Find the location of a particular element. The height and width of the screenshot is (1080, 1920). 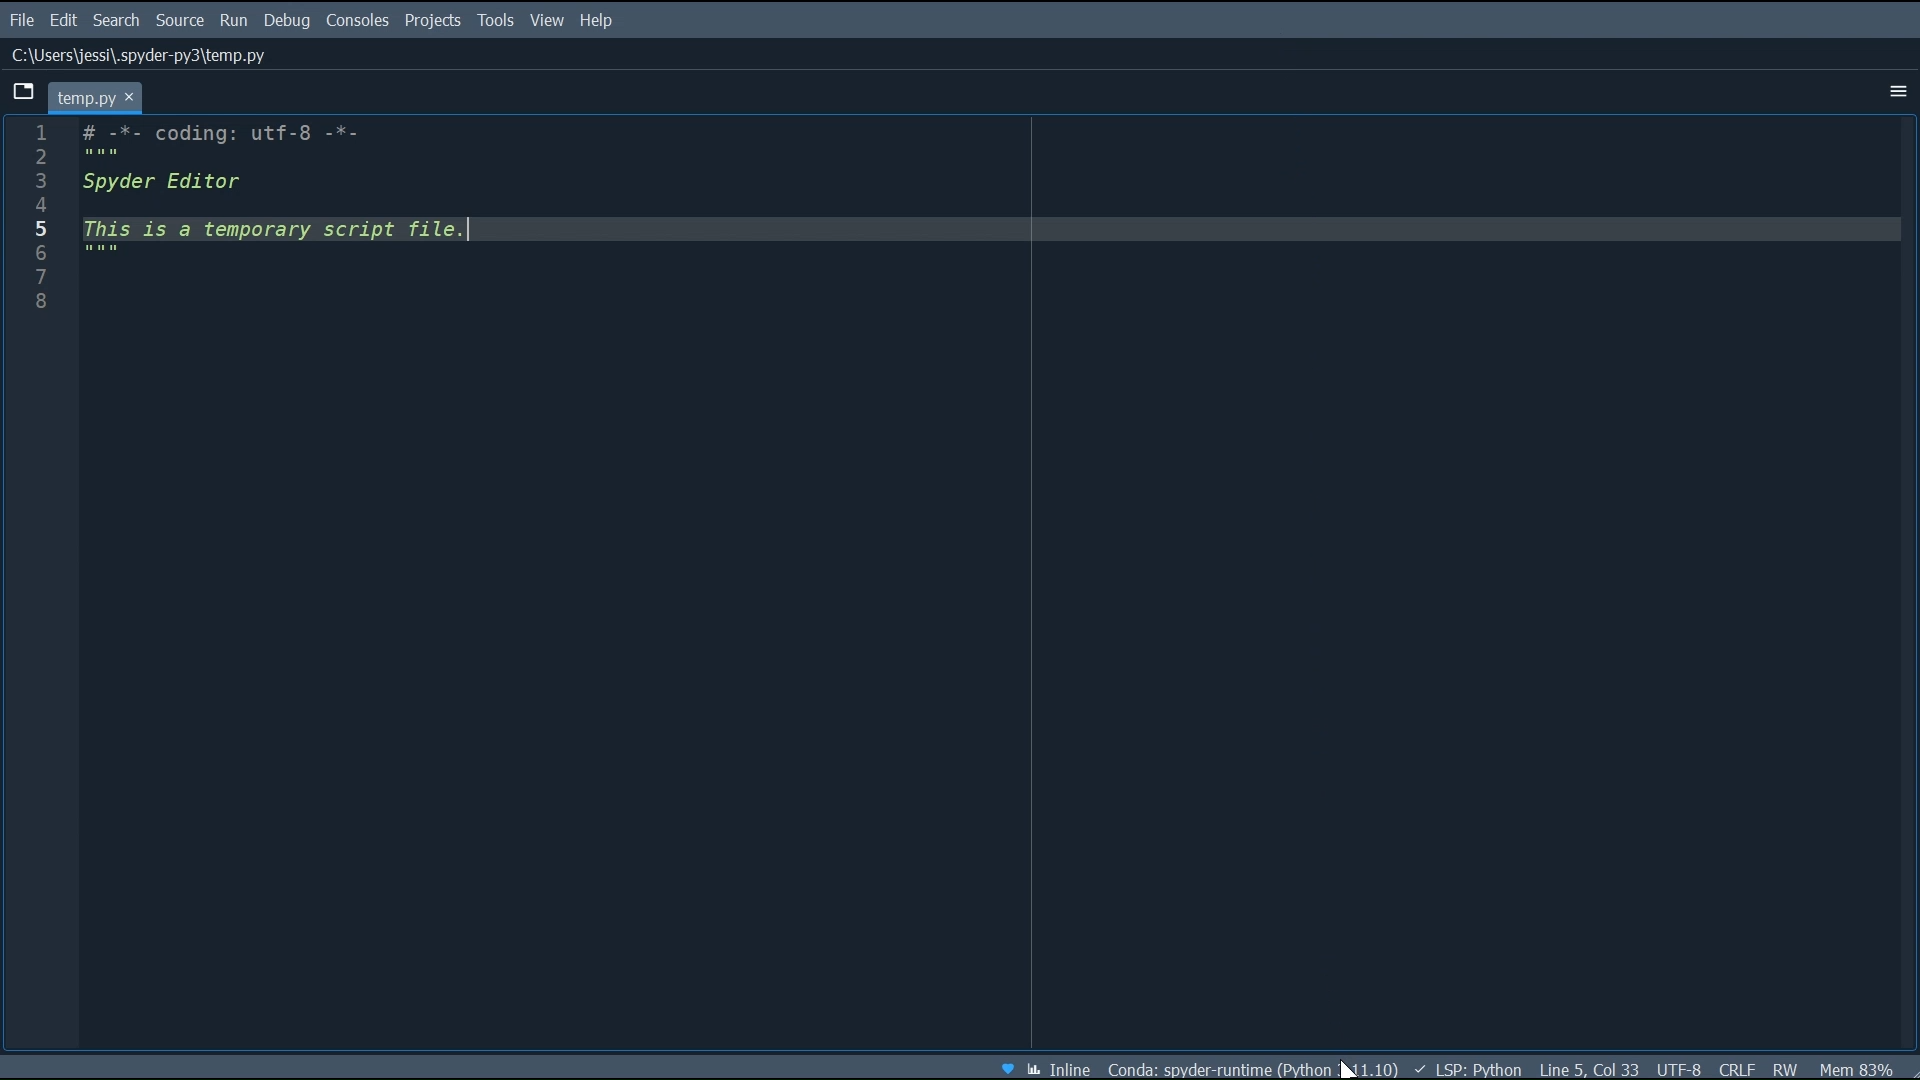

# -*- coding: utf-8 -*- """ Spyder Editor  This is a temporary script file. """ is located at coordinates (994, 585).